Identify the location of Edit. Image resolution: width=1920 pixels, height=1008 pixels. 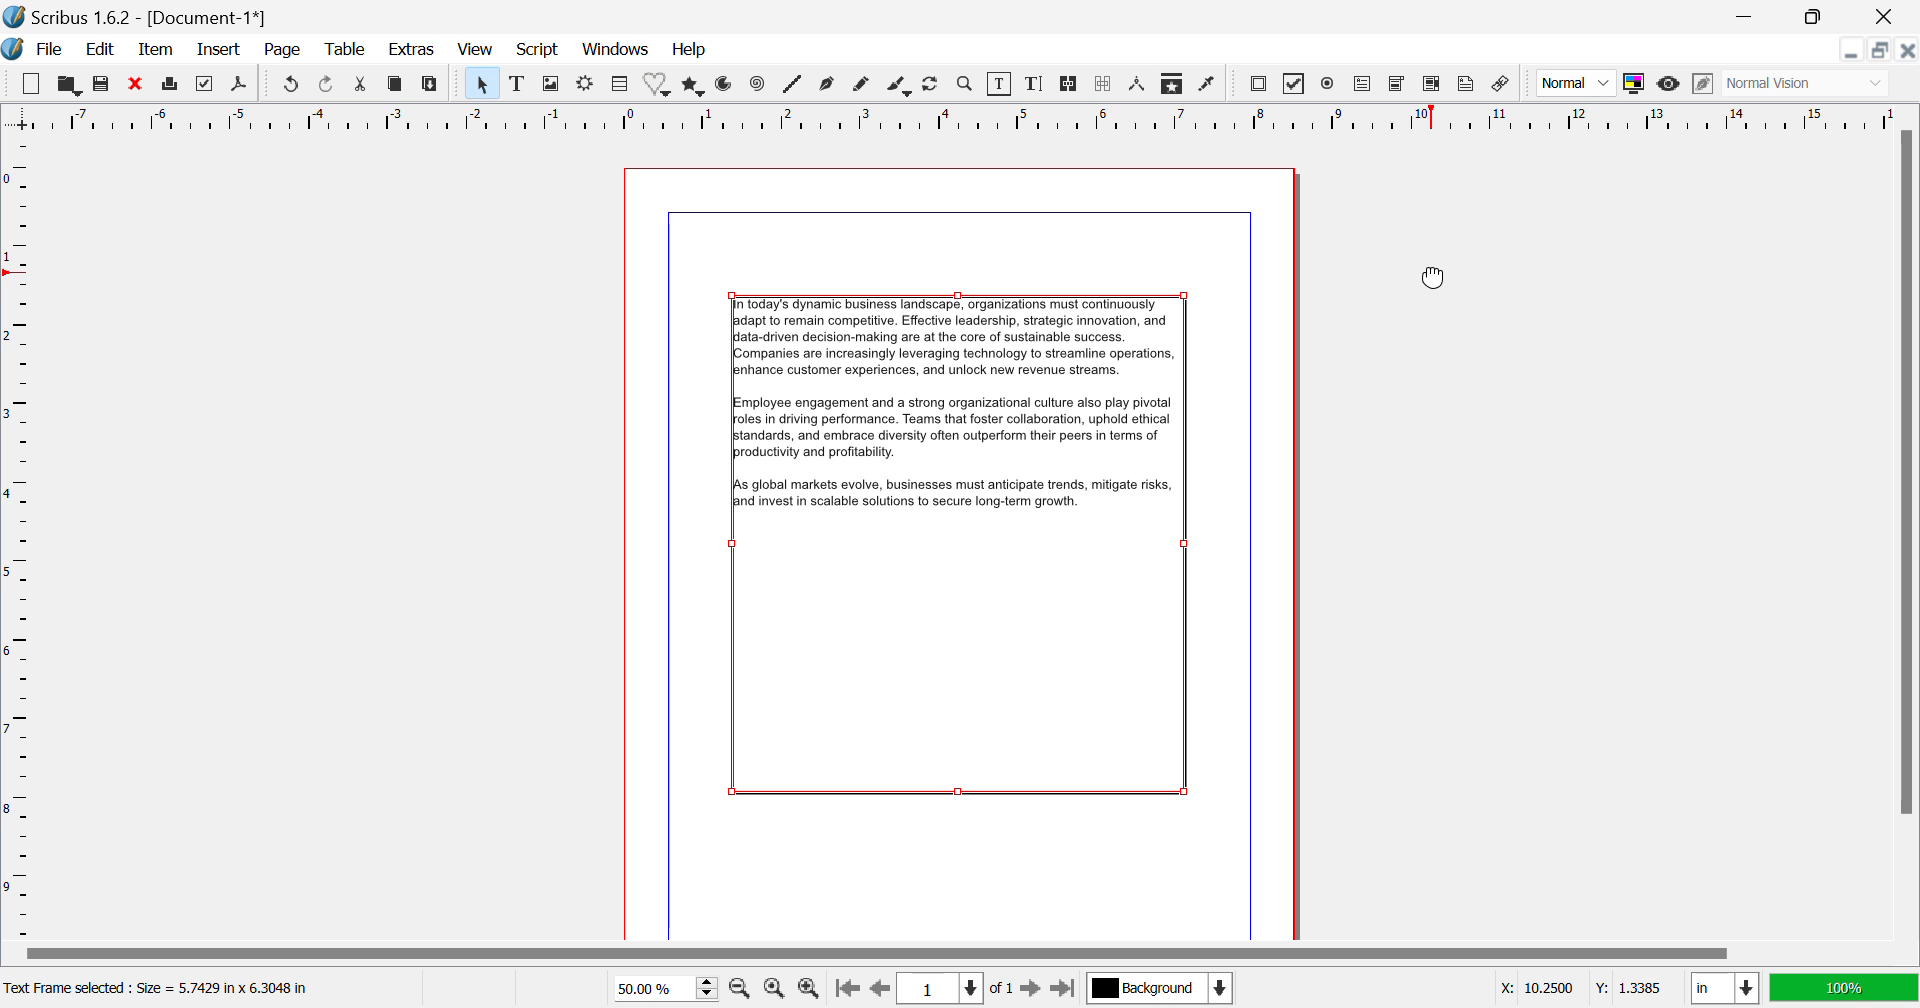
(100, 52).